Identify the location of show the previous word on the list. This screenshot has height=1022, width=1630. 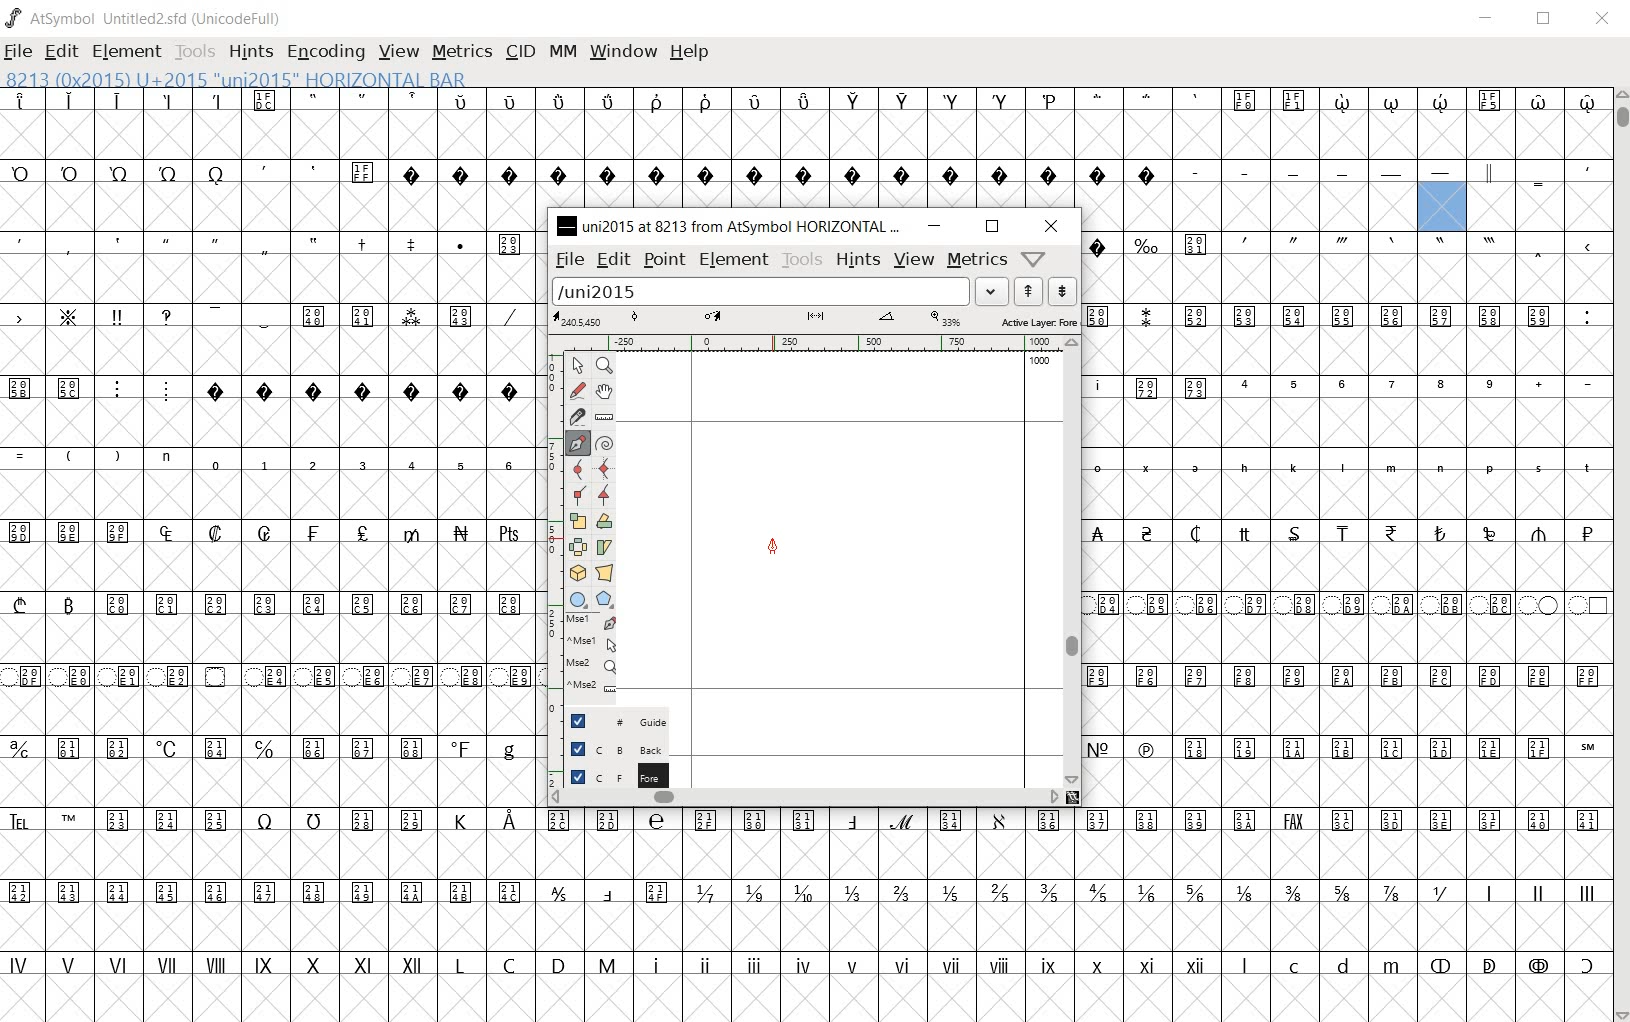
(1062, 291).